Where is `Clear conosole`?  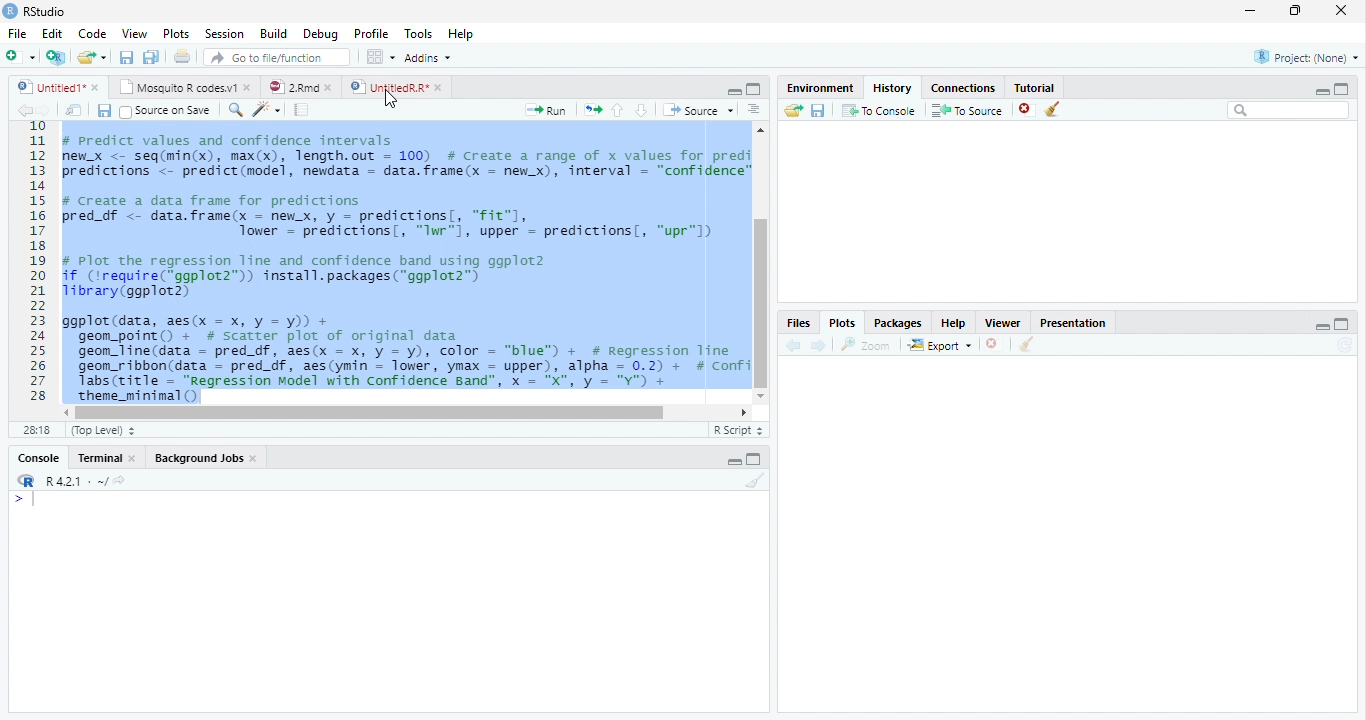 Clear conosole is located at coordinates (1029, 344).